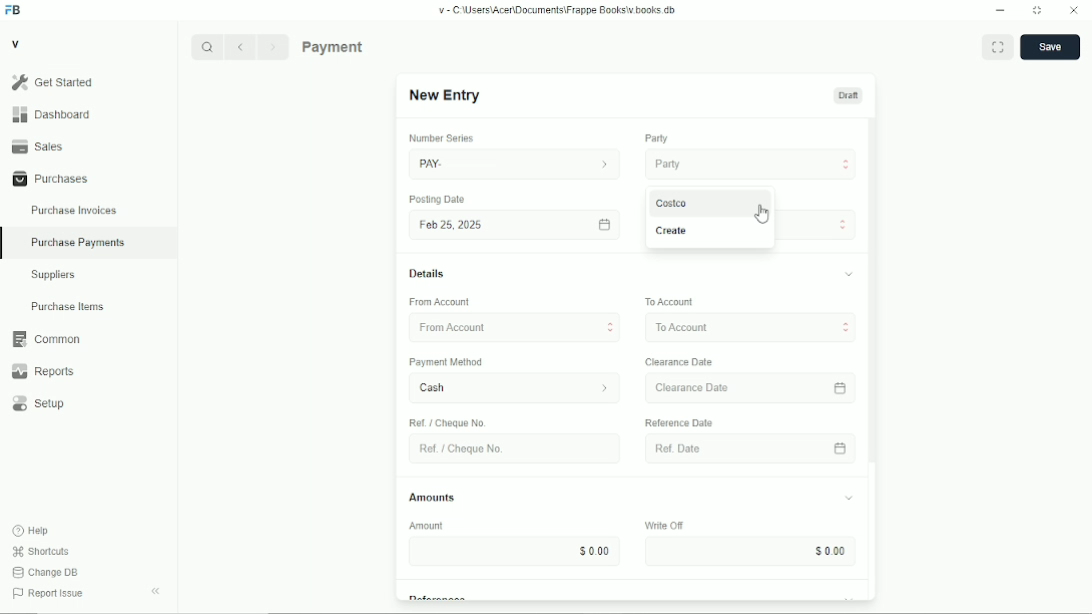  Describe the element at coordinates (240, 47) in the screenshot. I see `Previous` at that location.